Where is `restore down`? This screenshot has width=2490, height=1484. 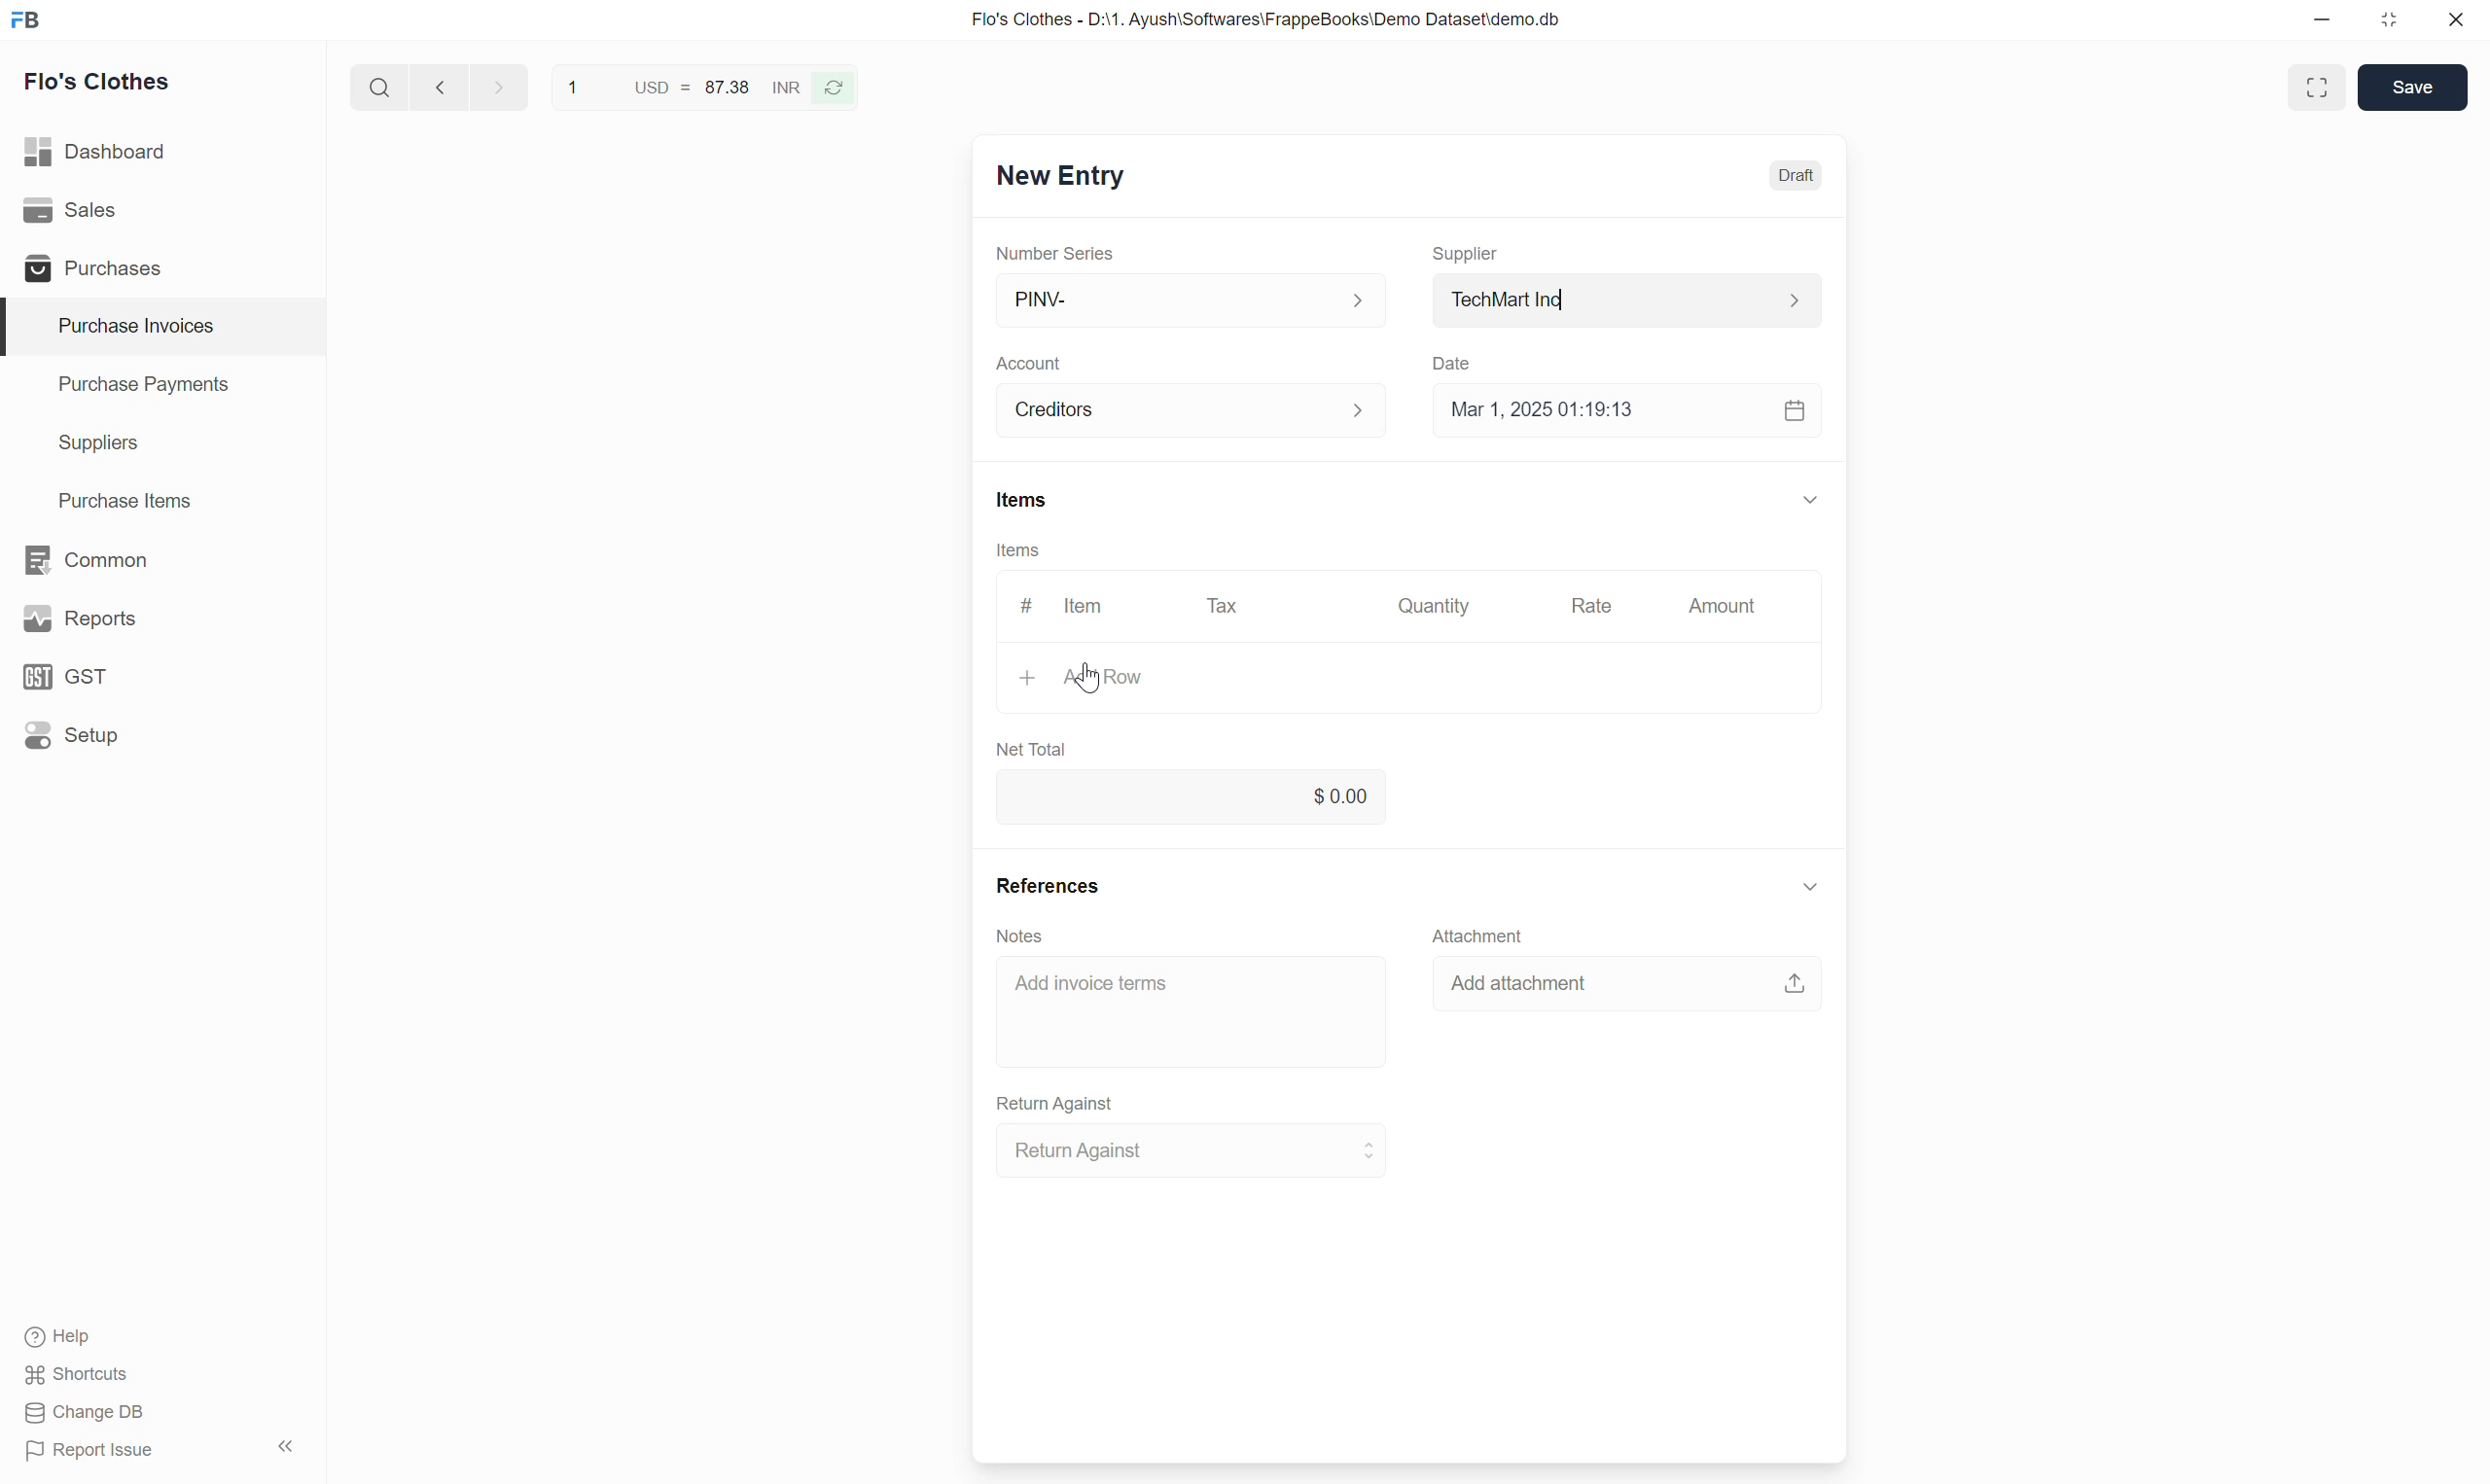 restore down is located at coordinates (2386, 24).